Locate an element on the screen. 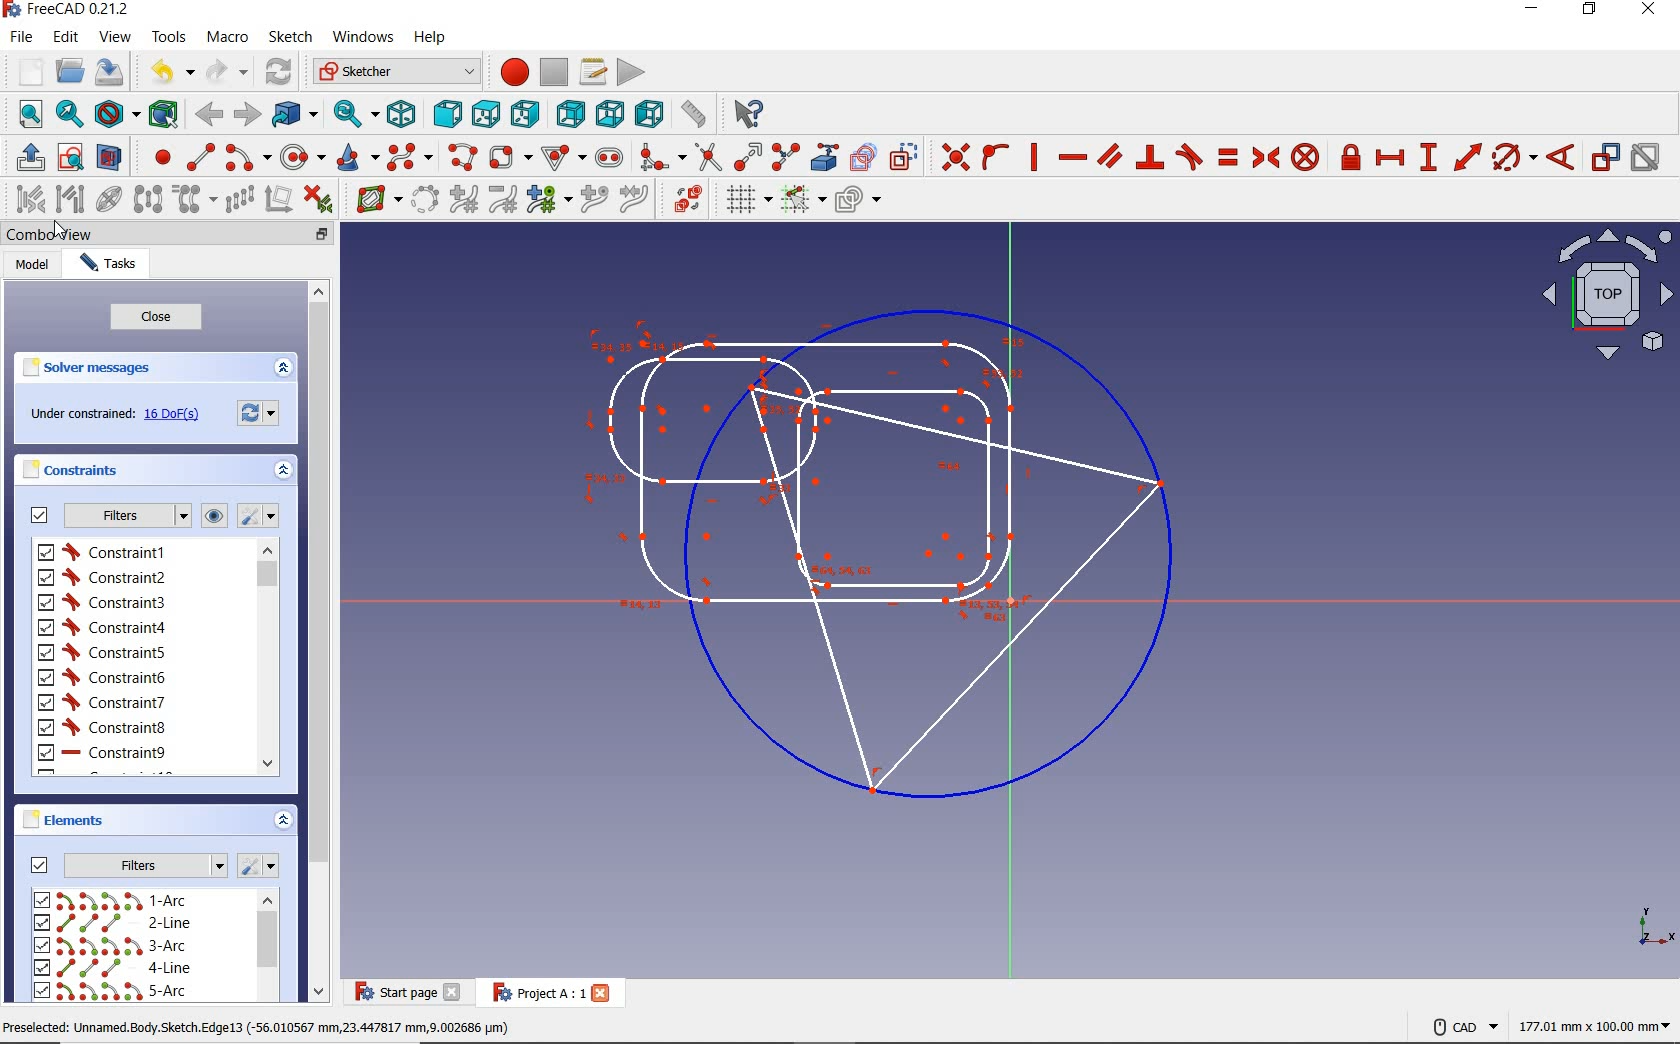 This screenshot has width=1680, height=1044. under constrained: 16 DoF(s) is located at coordinates (113, 414).